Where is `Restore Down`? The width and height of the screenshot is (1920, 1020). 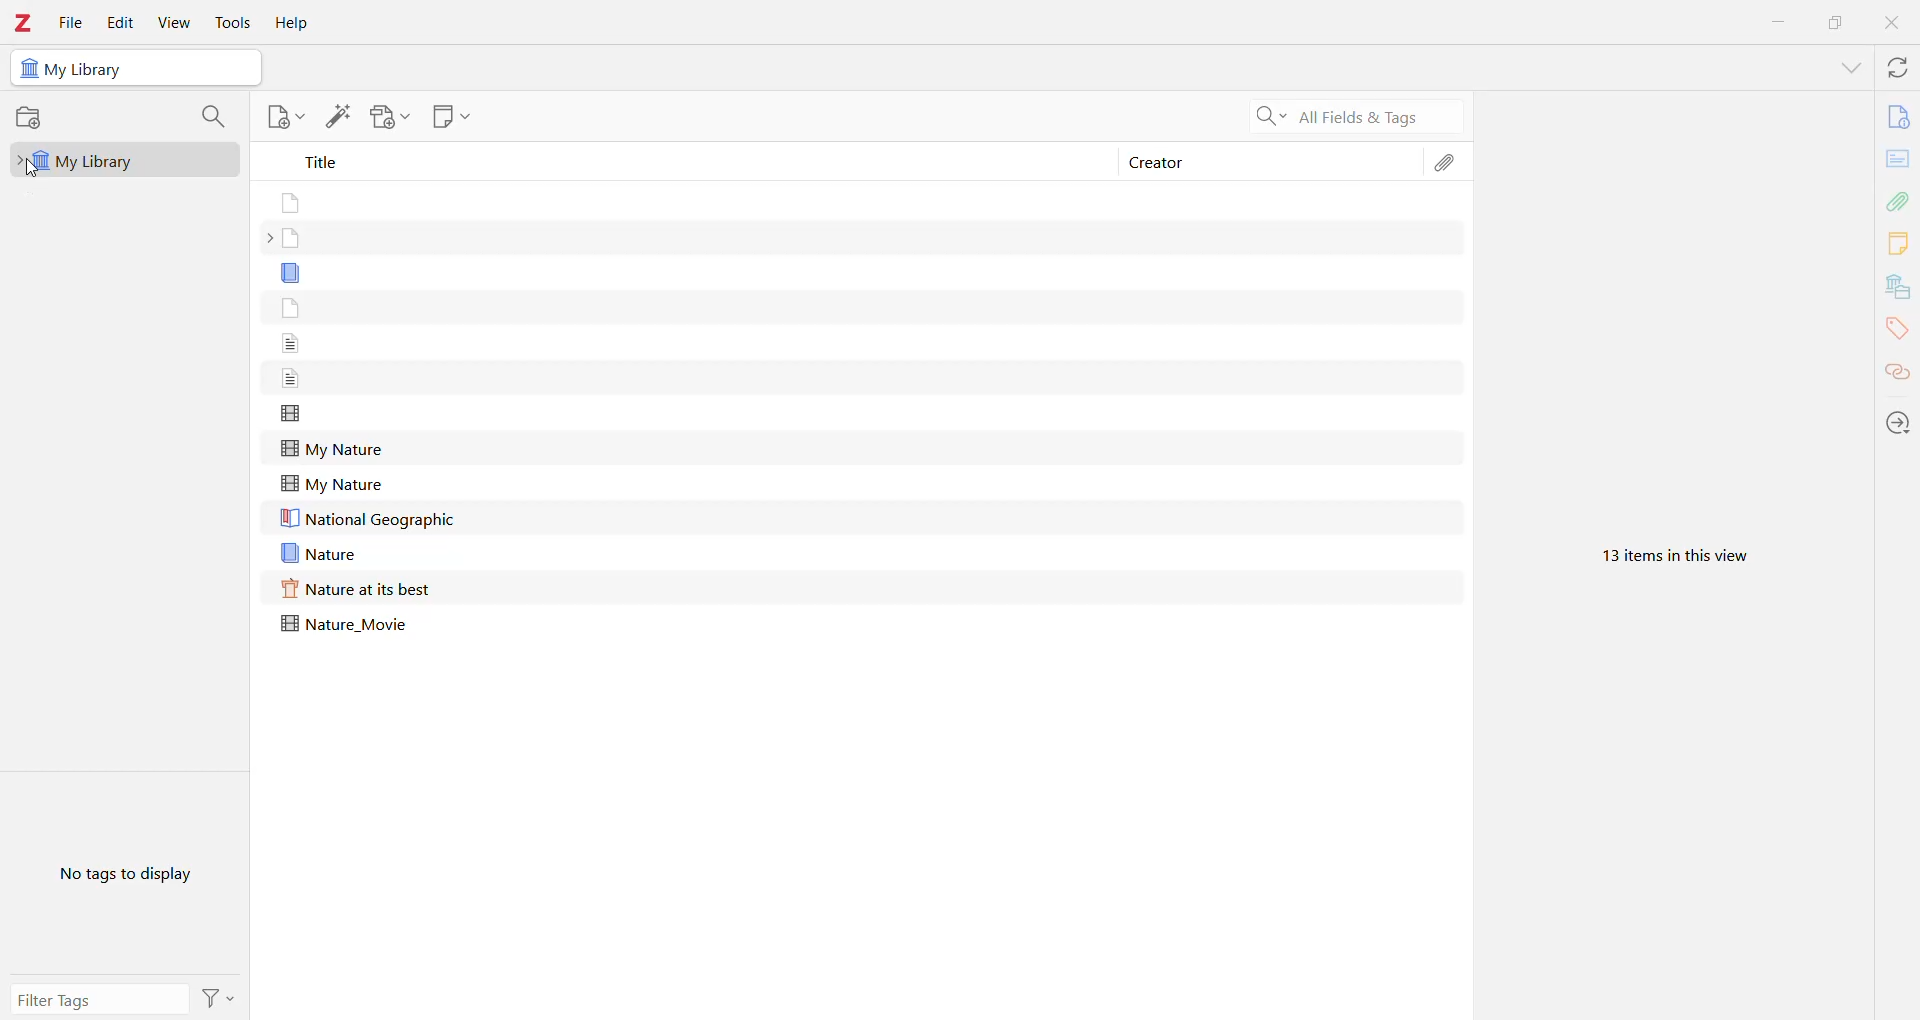 Restore Down is located at coordinates (1836, 22).